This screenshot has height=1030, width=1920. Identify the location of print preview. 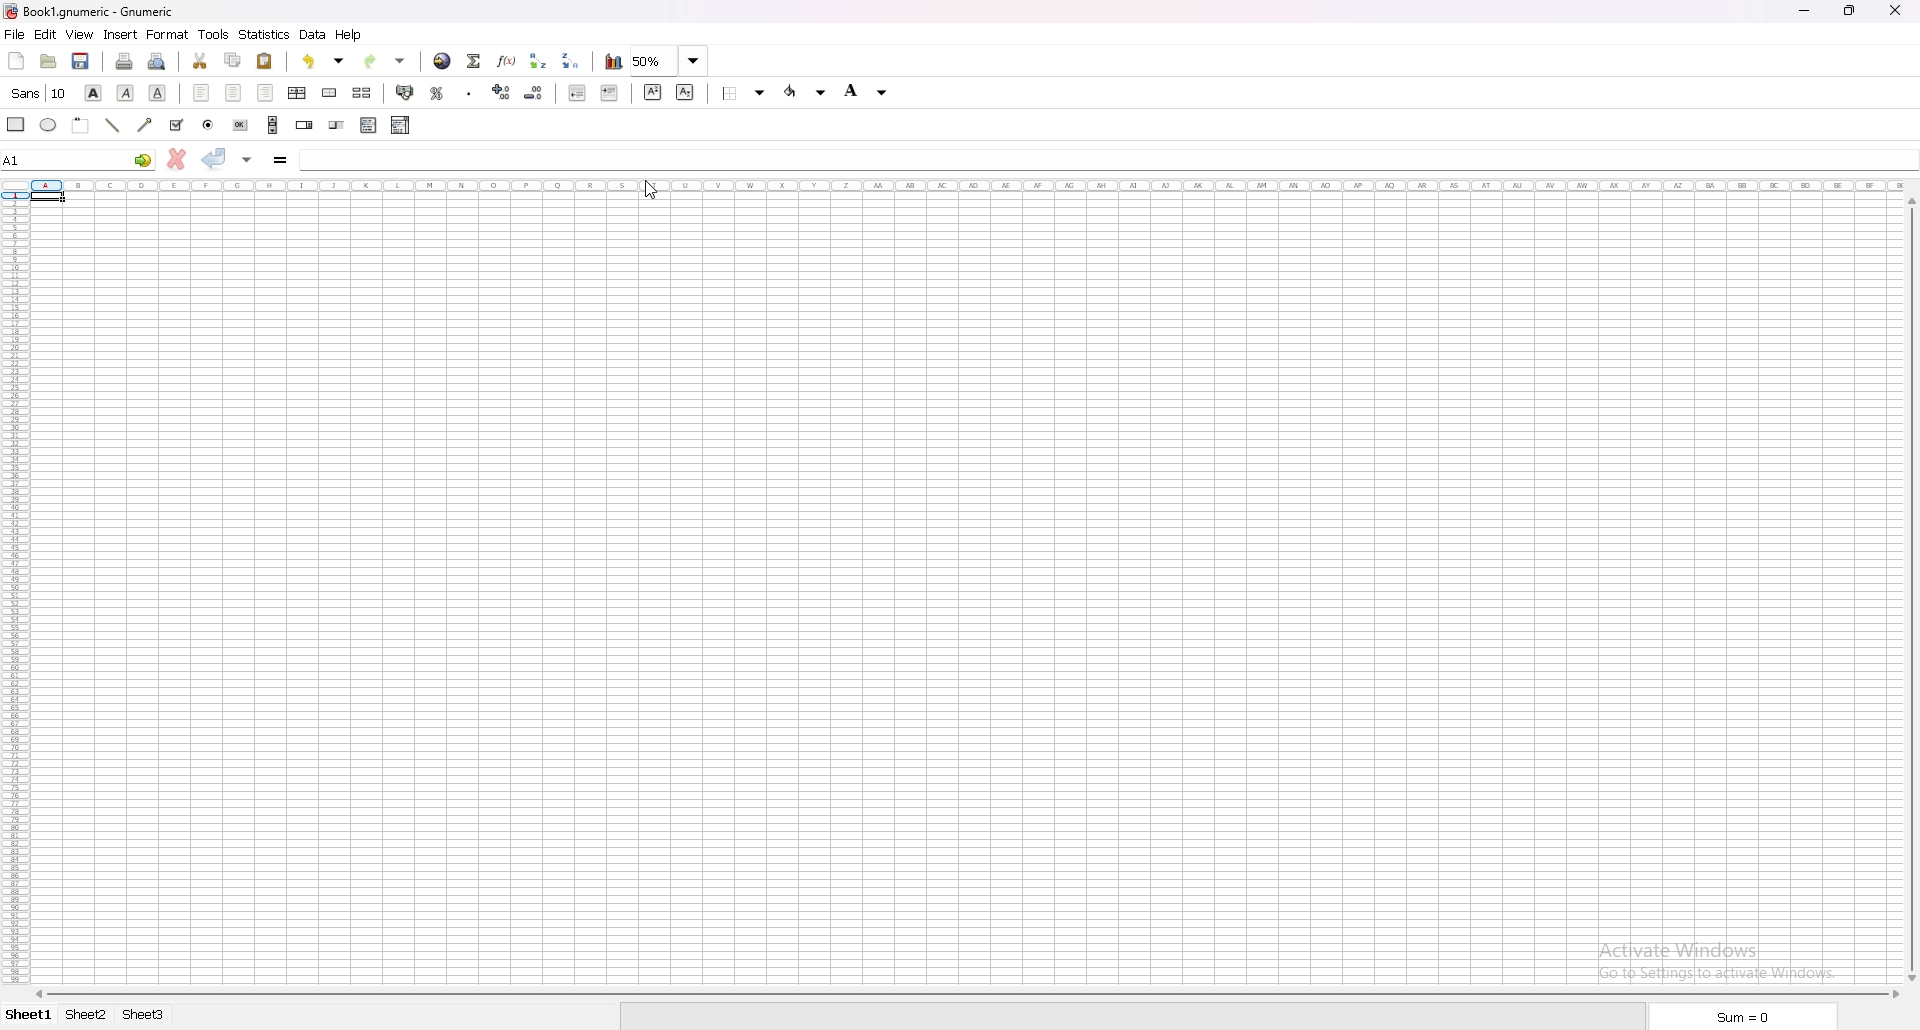
(159, 60).